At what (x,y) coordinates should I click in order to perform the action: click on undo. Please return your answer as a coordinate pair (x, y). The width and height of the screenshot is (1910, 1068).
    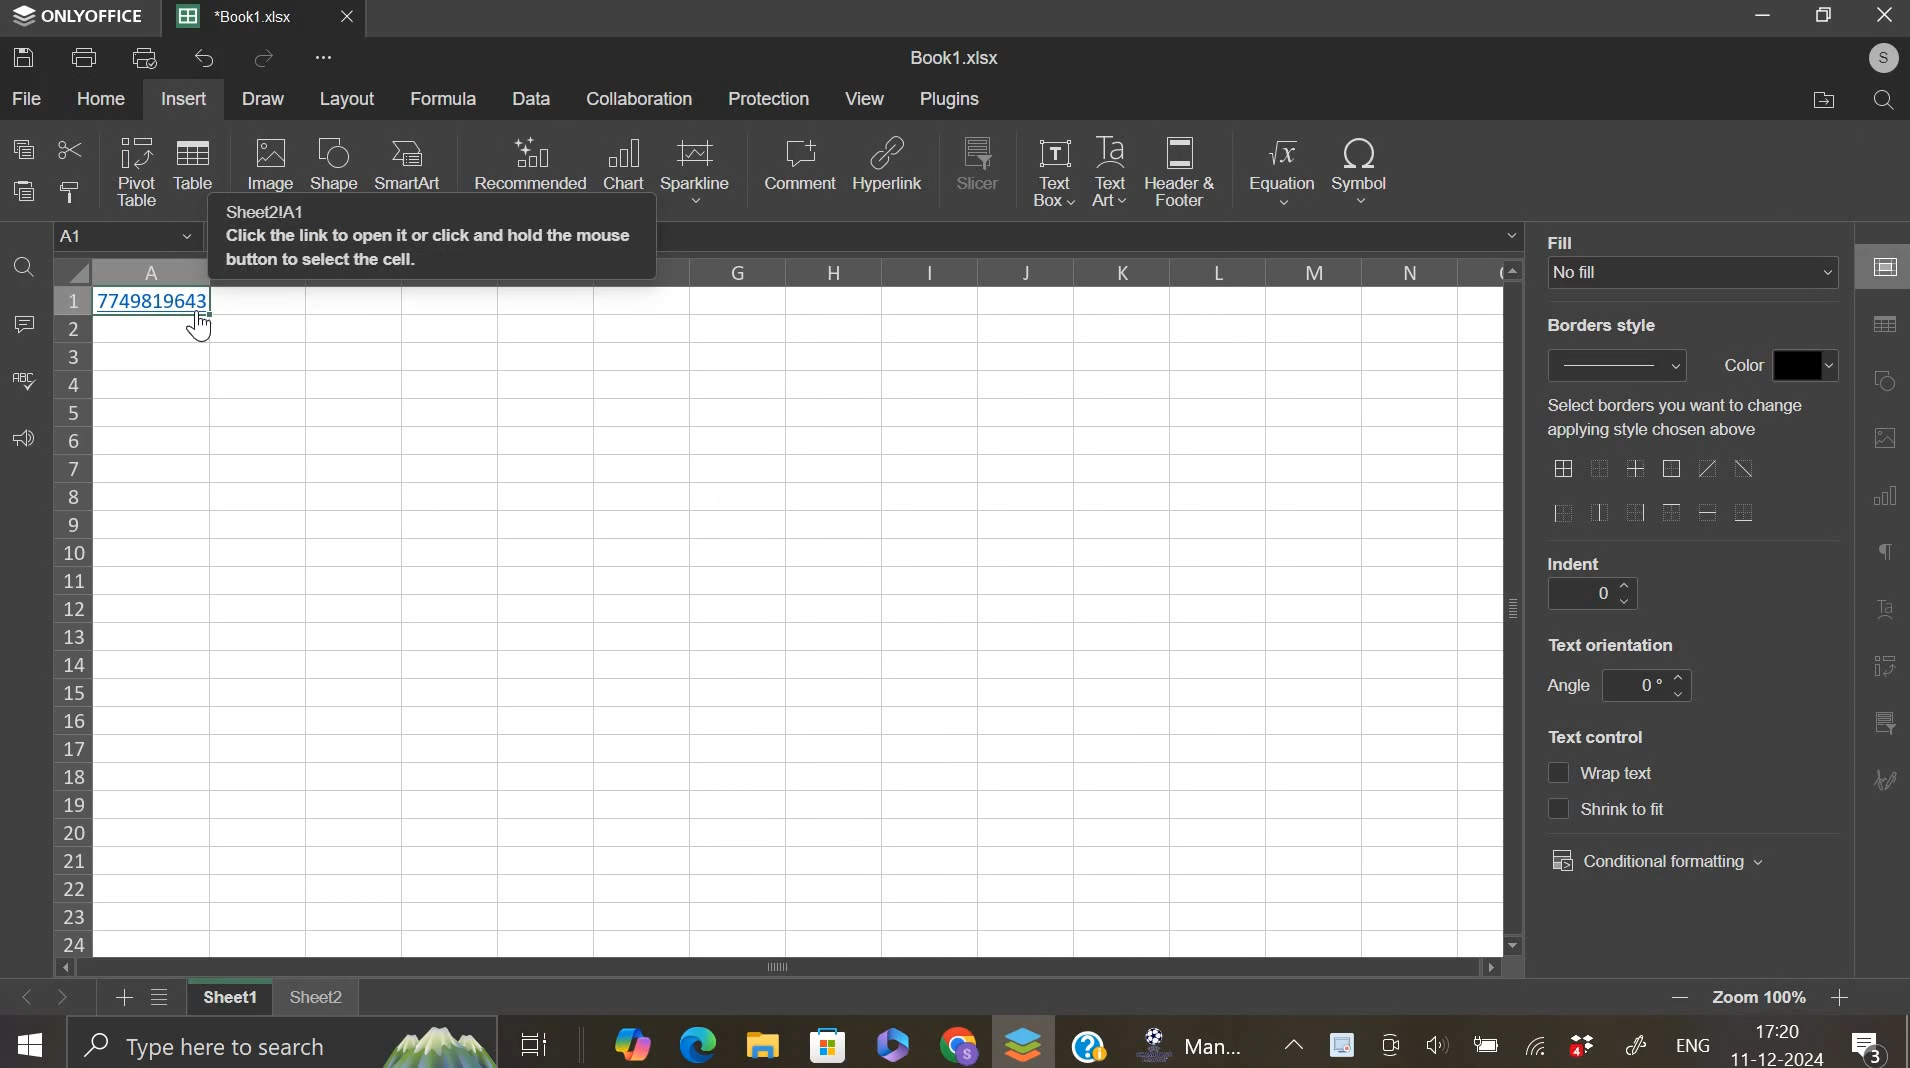
    Looking at the image, I should click on (207, 58).